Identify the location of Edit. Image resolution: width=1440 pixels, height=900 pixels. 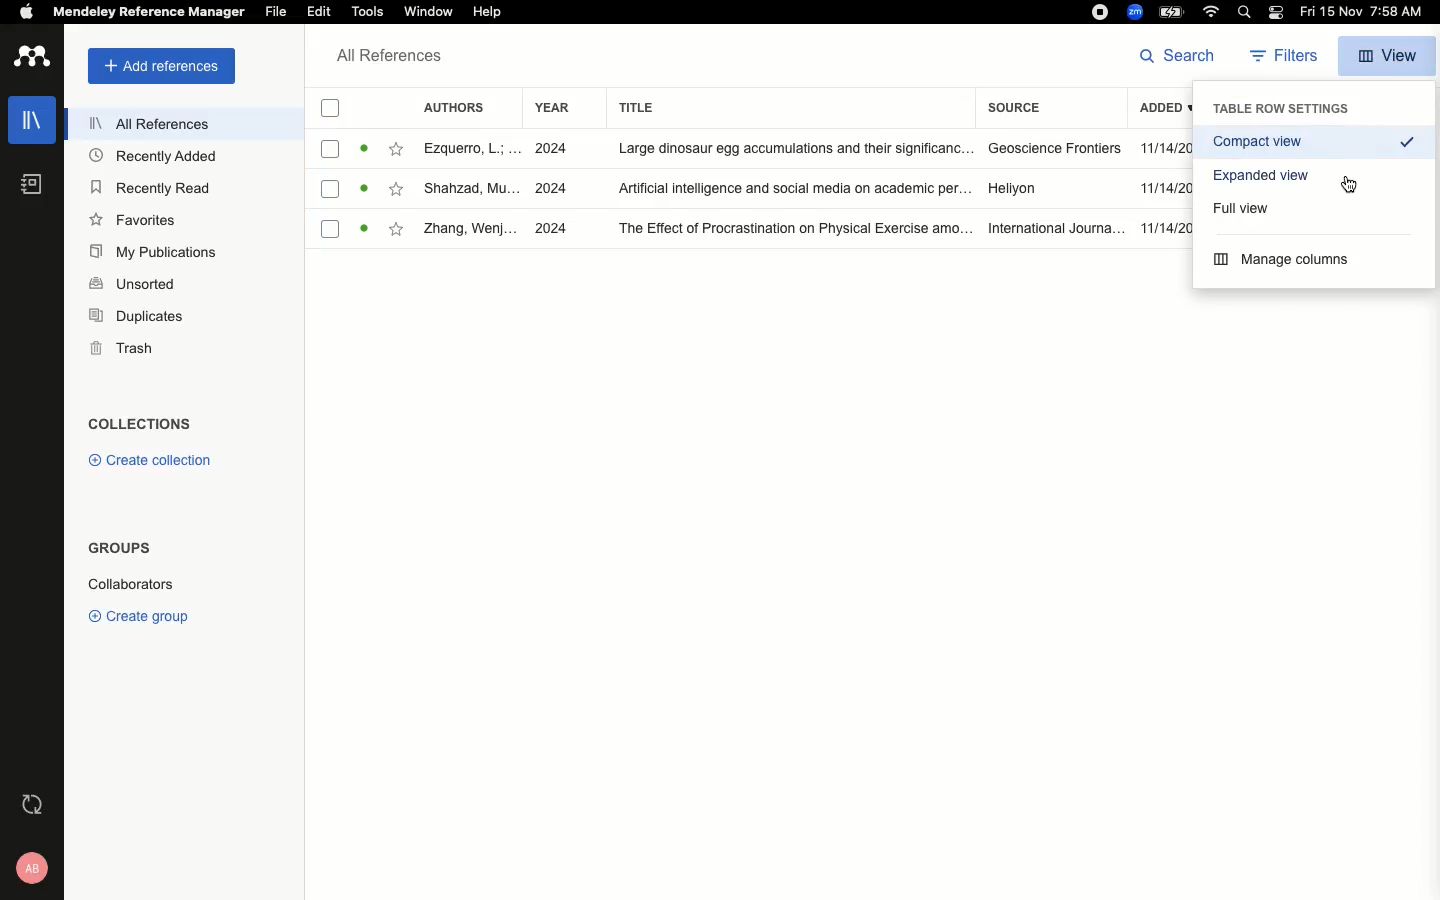
(318, 13).